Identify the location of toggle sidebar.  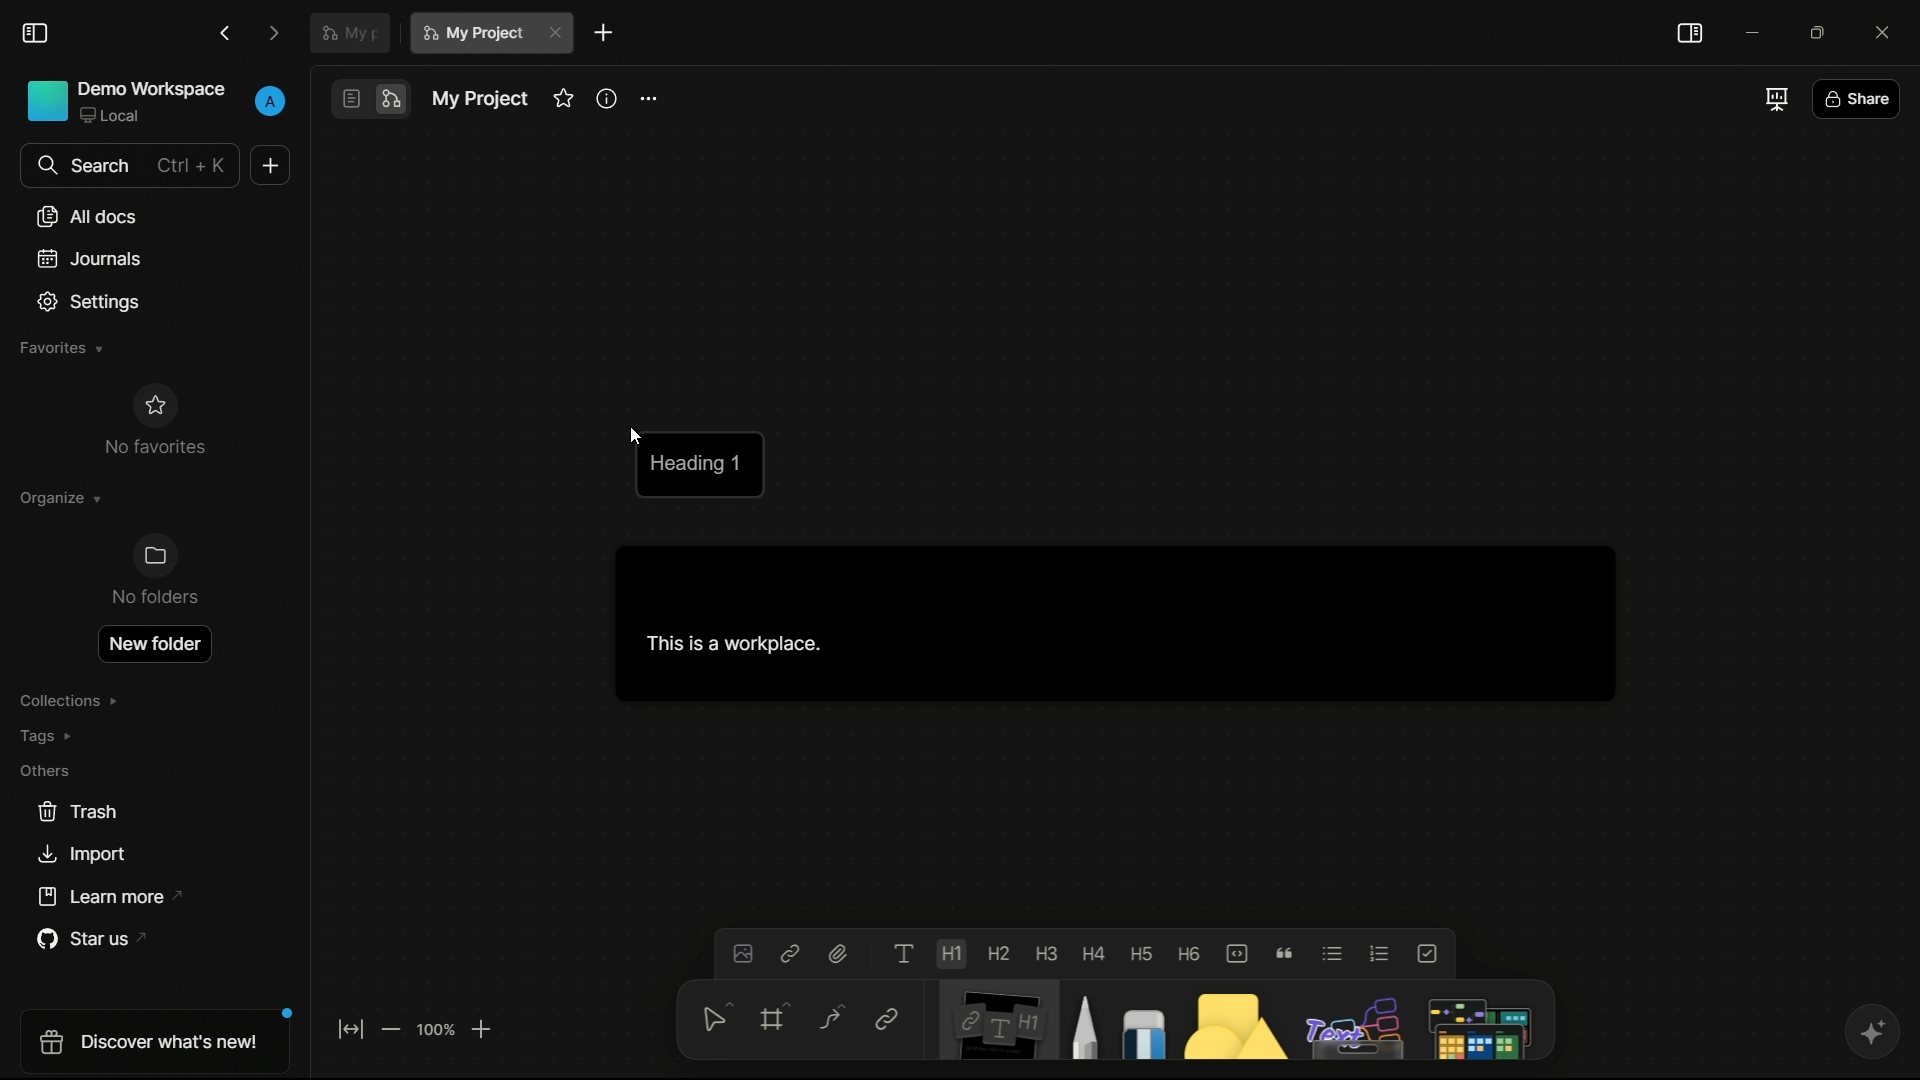
(1691, 34).